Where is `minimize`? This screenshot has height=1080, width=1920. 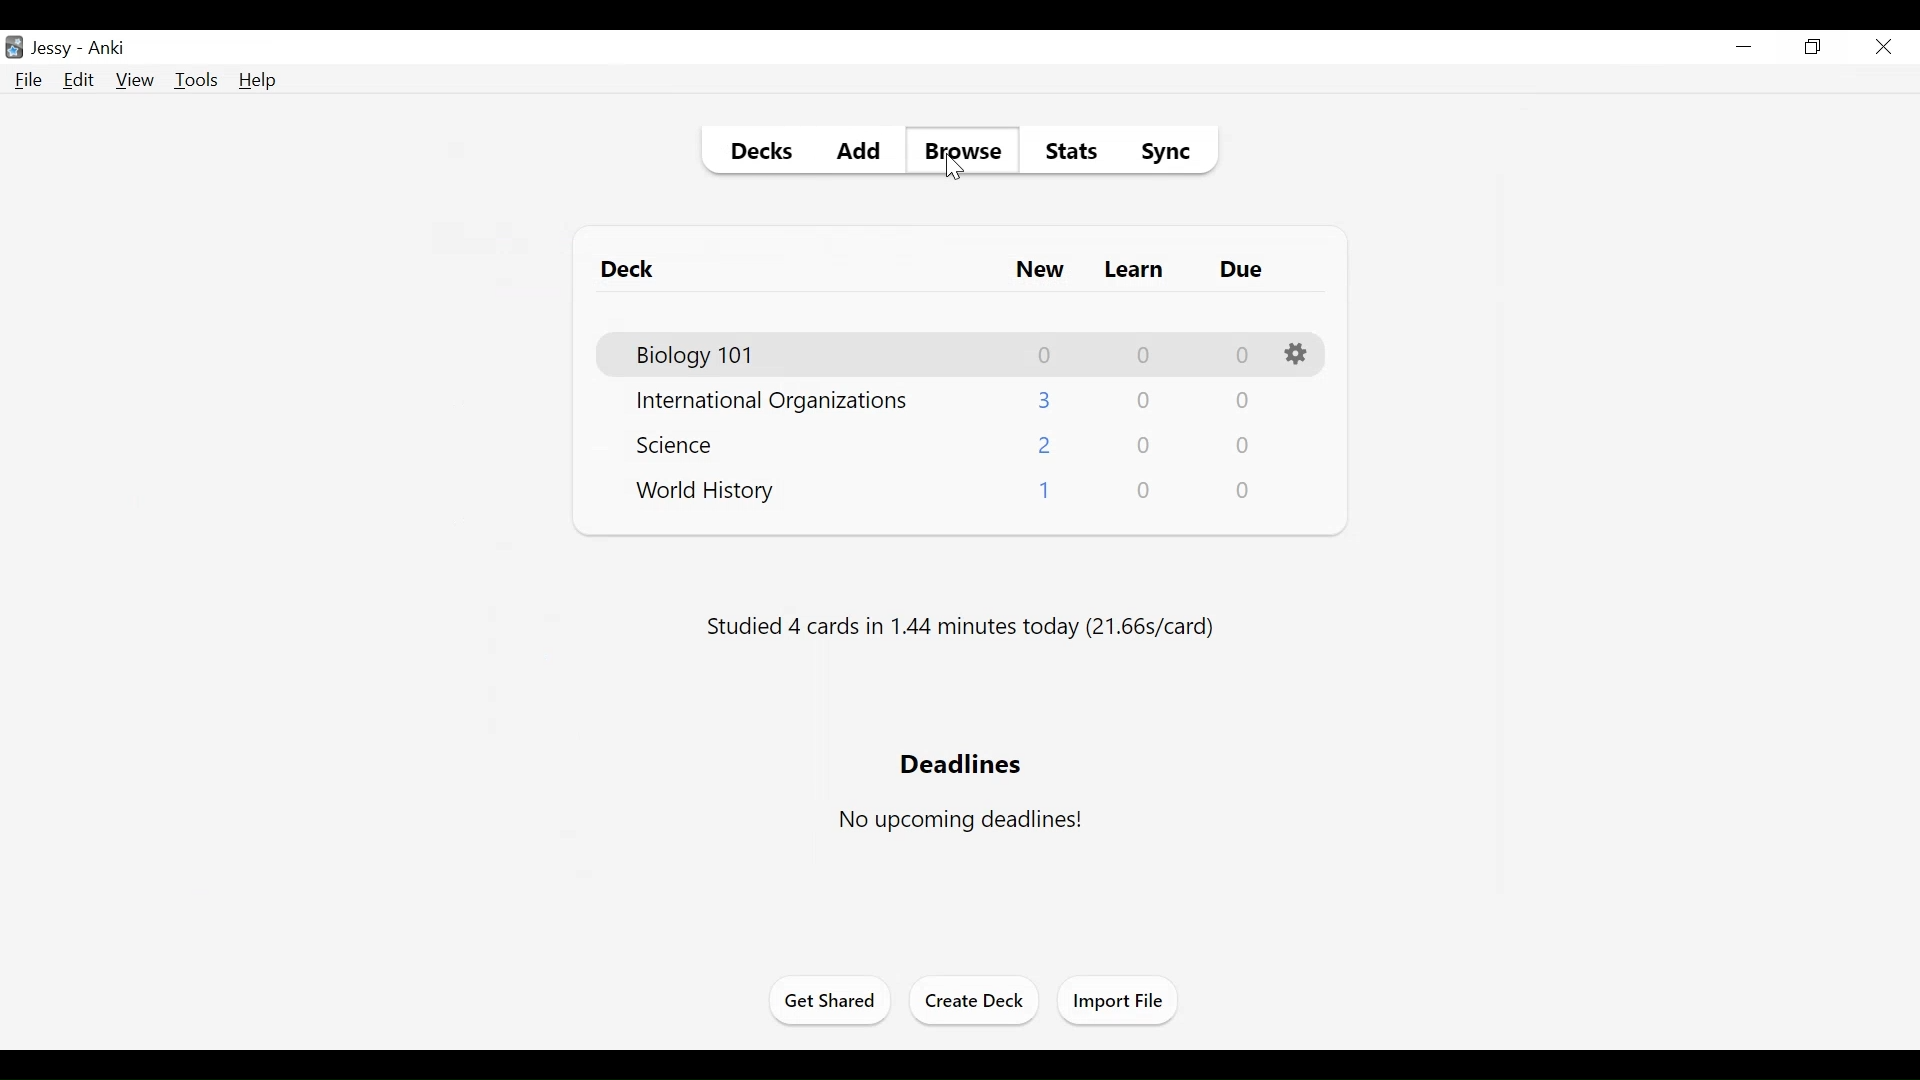 minimize is located at coordinates (1745, 46).